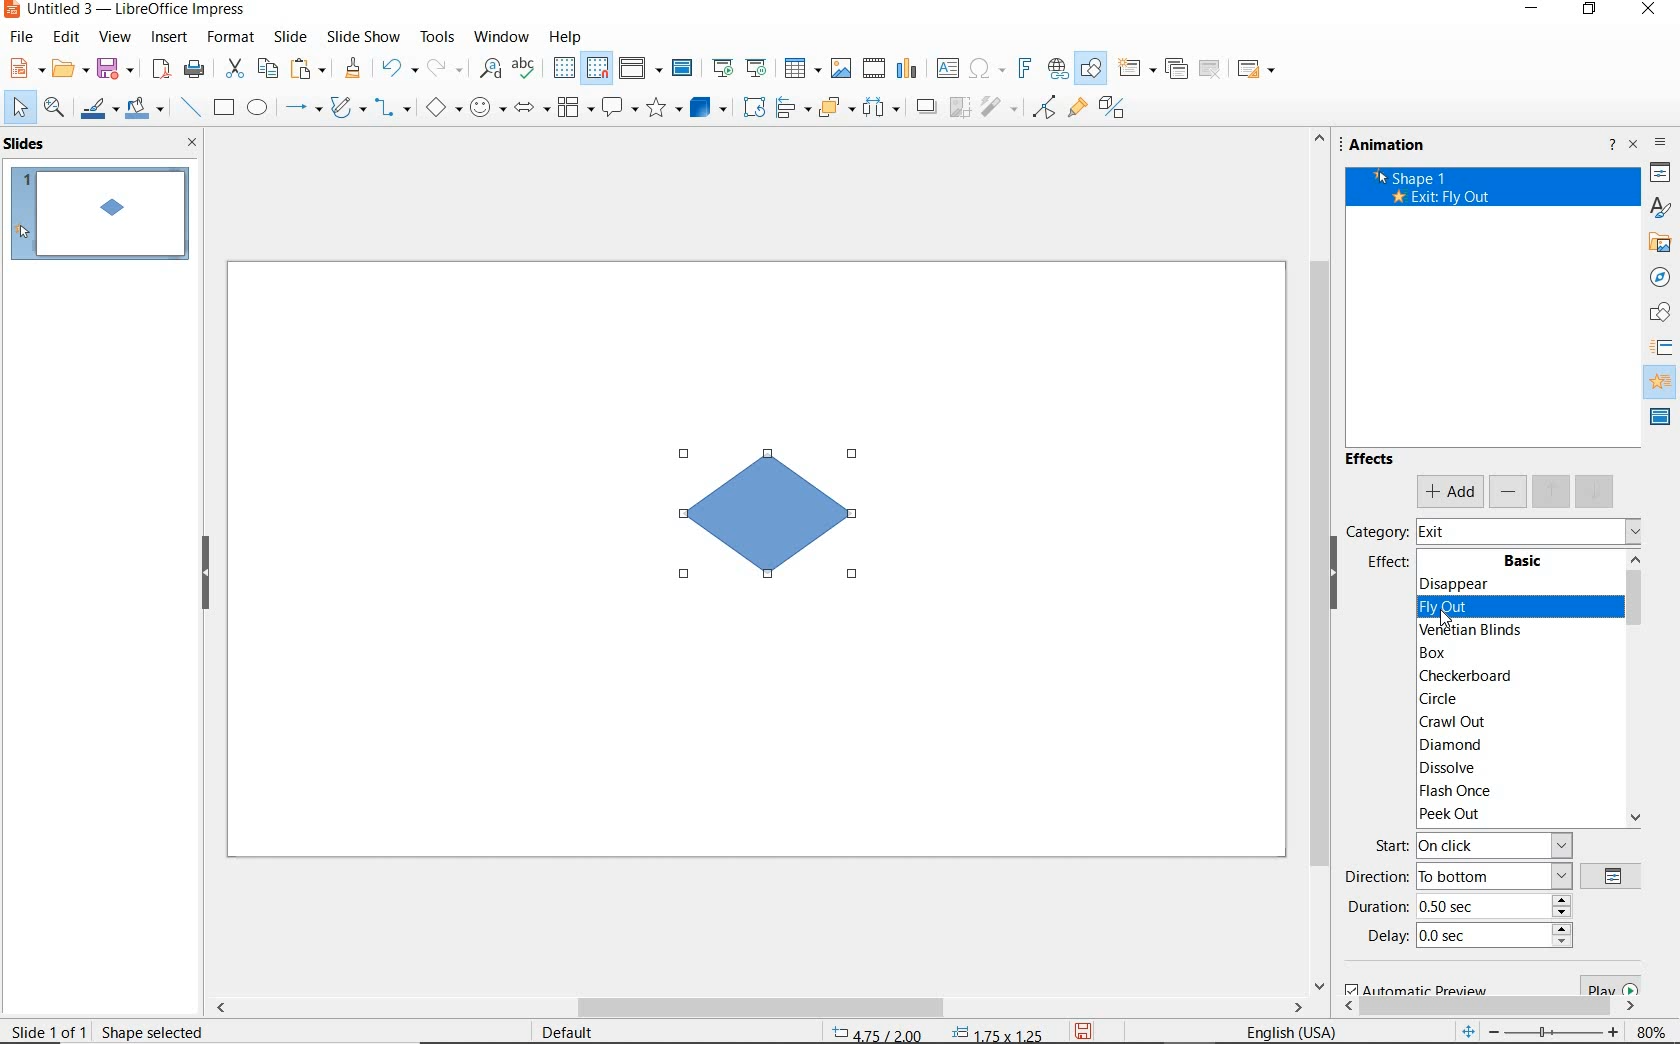  Describe the element at coordinates (1472, 846) in the screenshot. I see `start` at that location.